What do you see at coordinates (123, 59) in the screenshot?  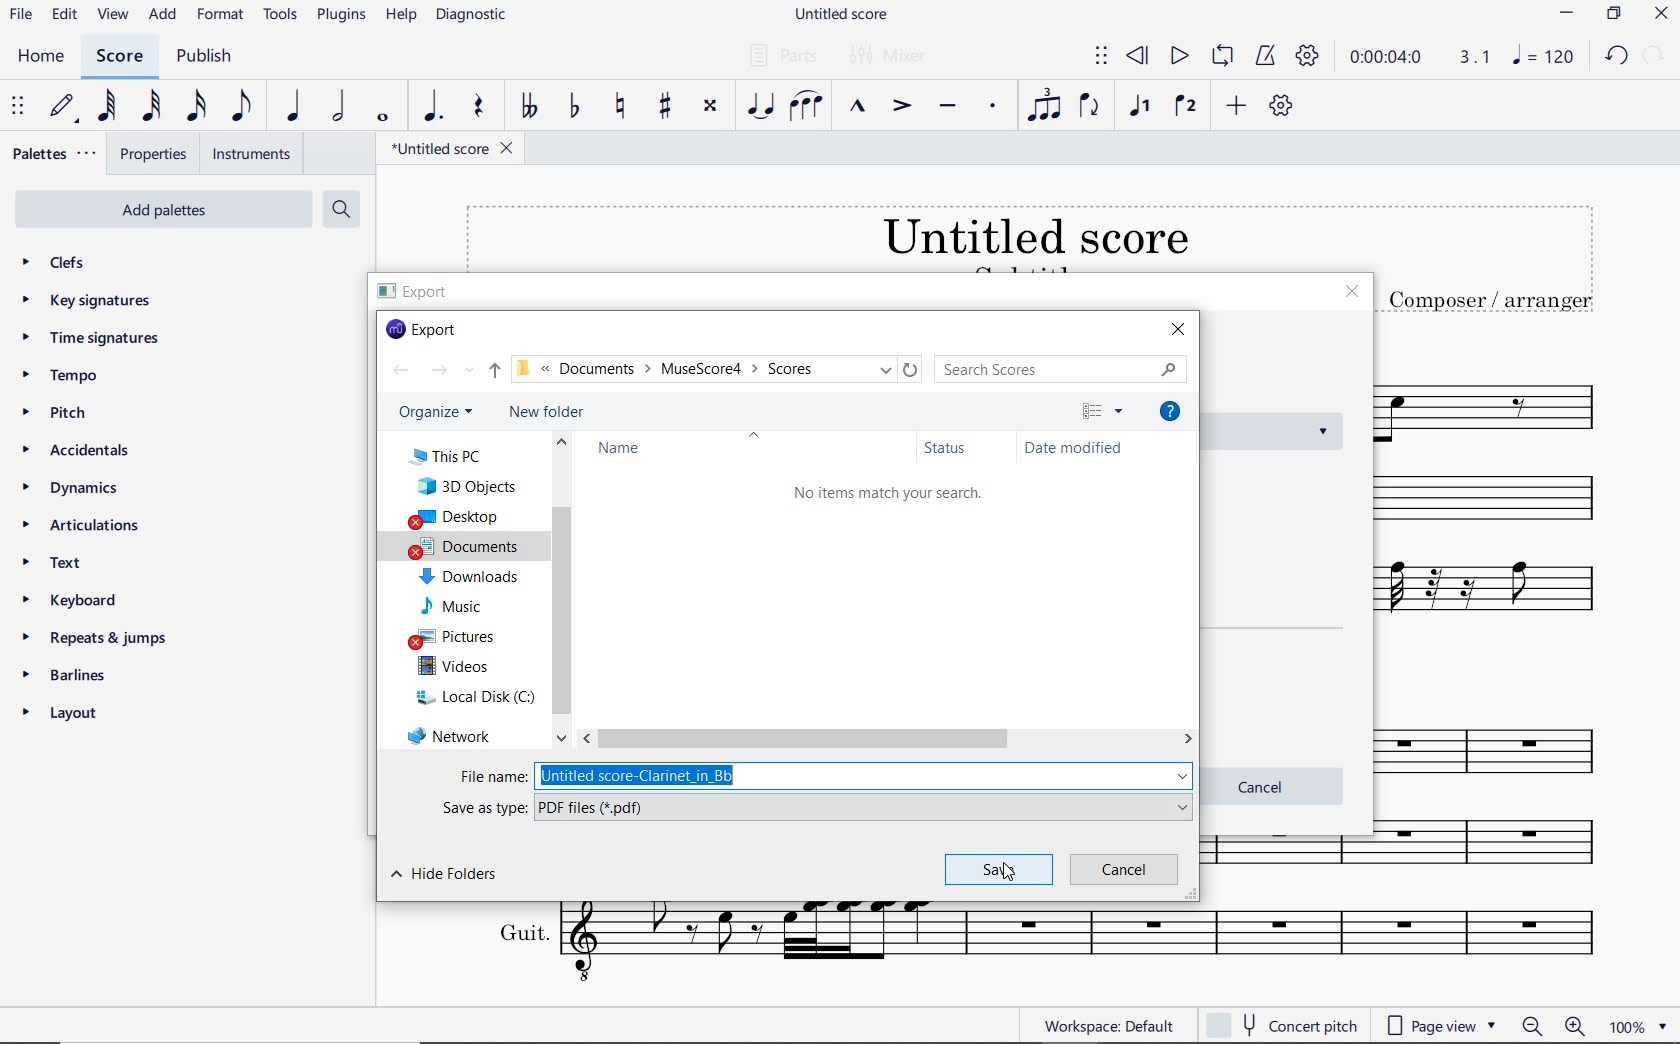 I see `SCORE` at bounding box center [123, 59].